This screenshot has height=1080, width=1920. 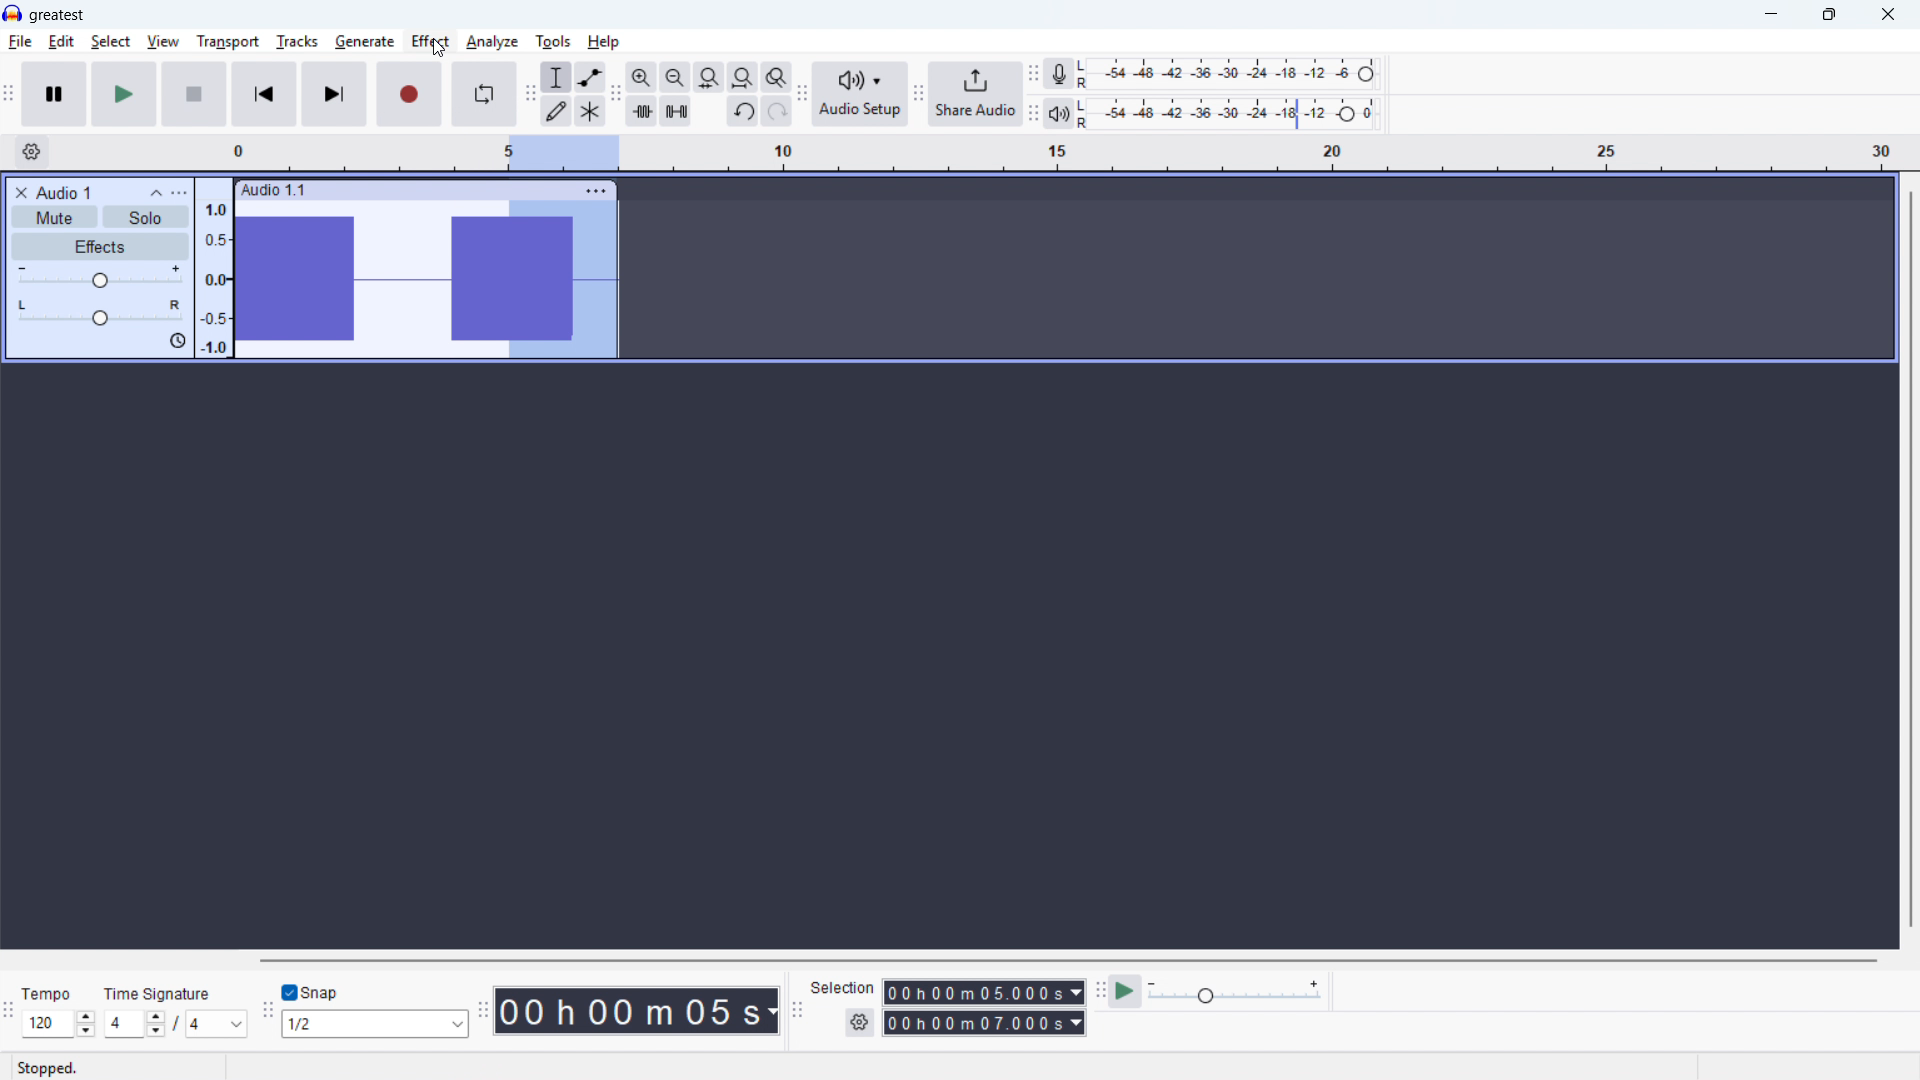 What do you see at coordinates (177, 1025) in the screenshot?
I see `Set time signature ` at bounding box center [177, 1025].